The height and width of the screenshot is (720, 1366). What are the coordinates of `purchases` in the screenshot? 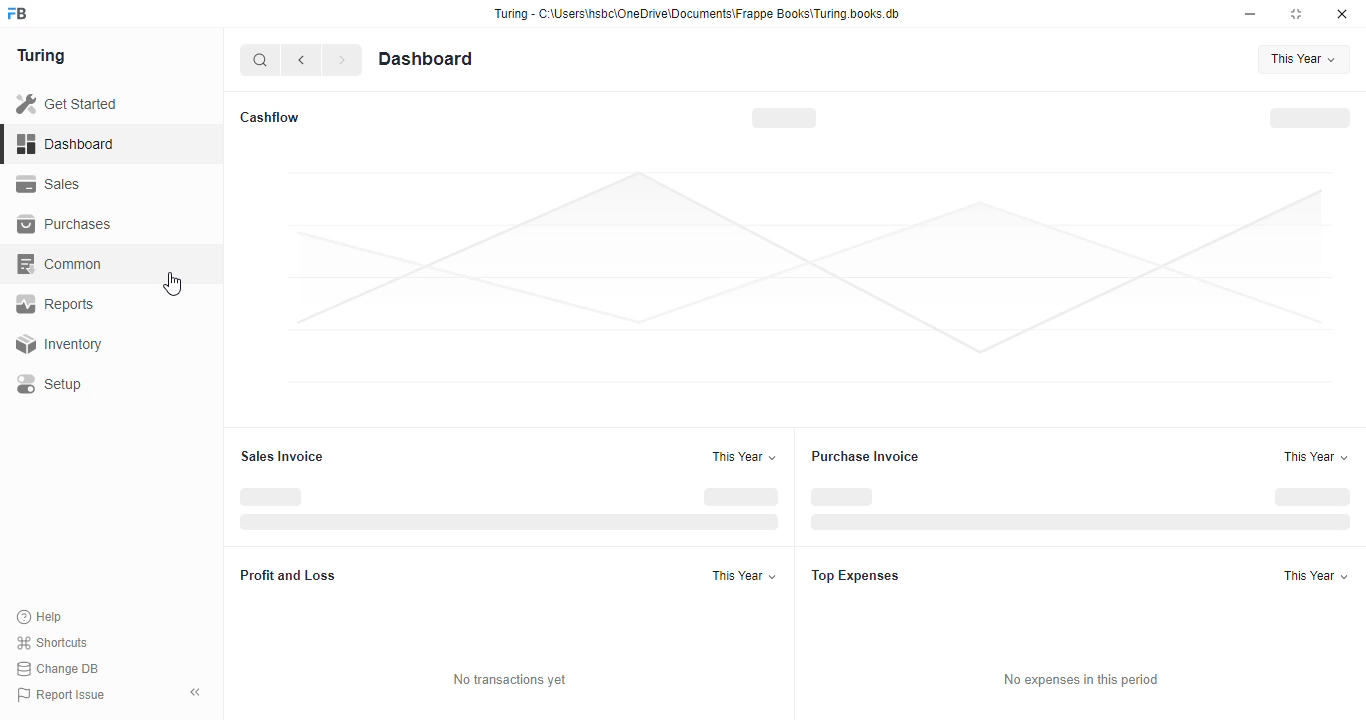 It's located at (64, 224).